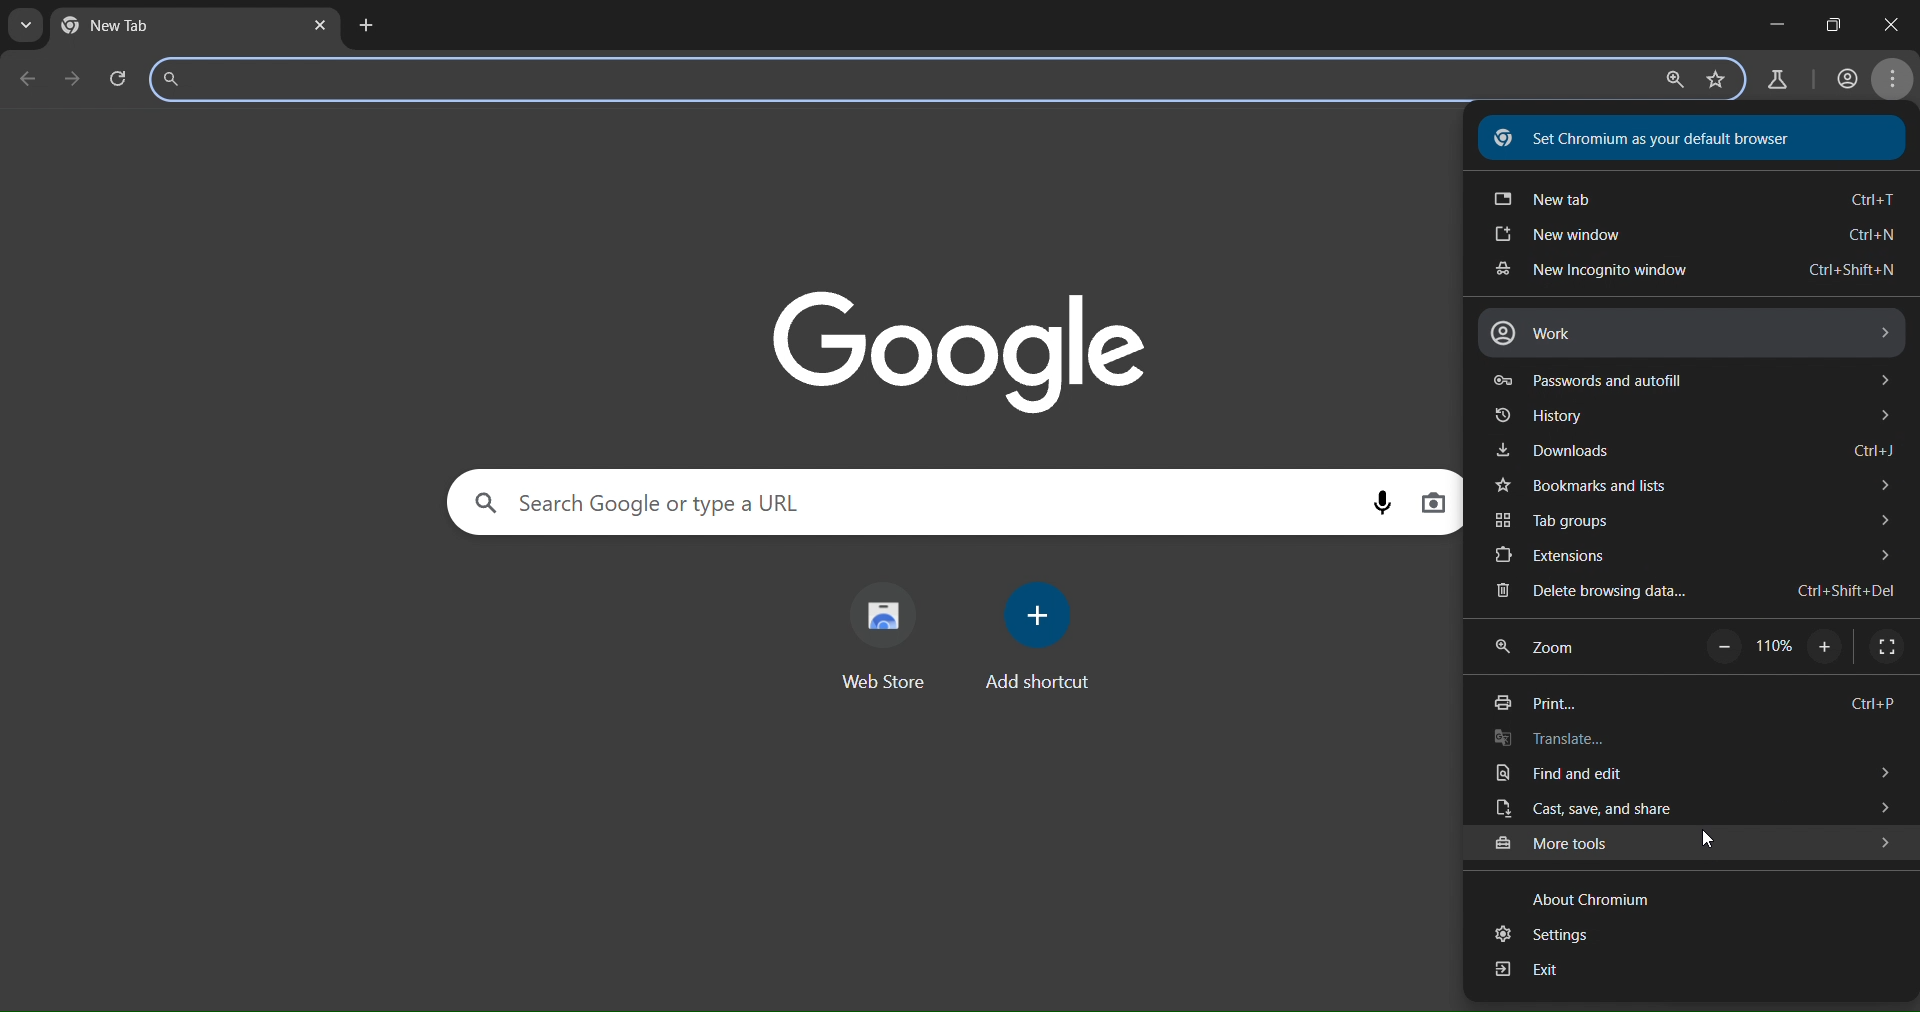 The height and width of the screenshot is (1012, 1920). I want to click on go back onne page, so click(26, 78).